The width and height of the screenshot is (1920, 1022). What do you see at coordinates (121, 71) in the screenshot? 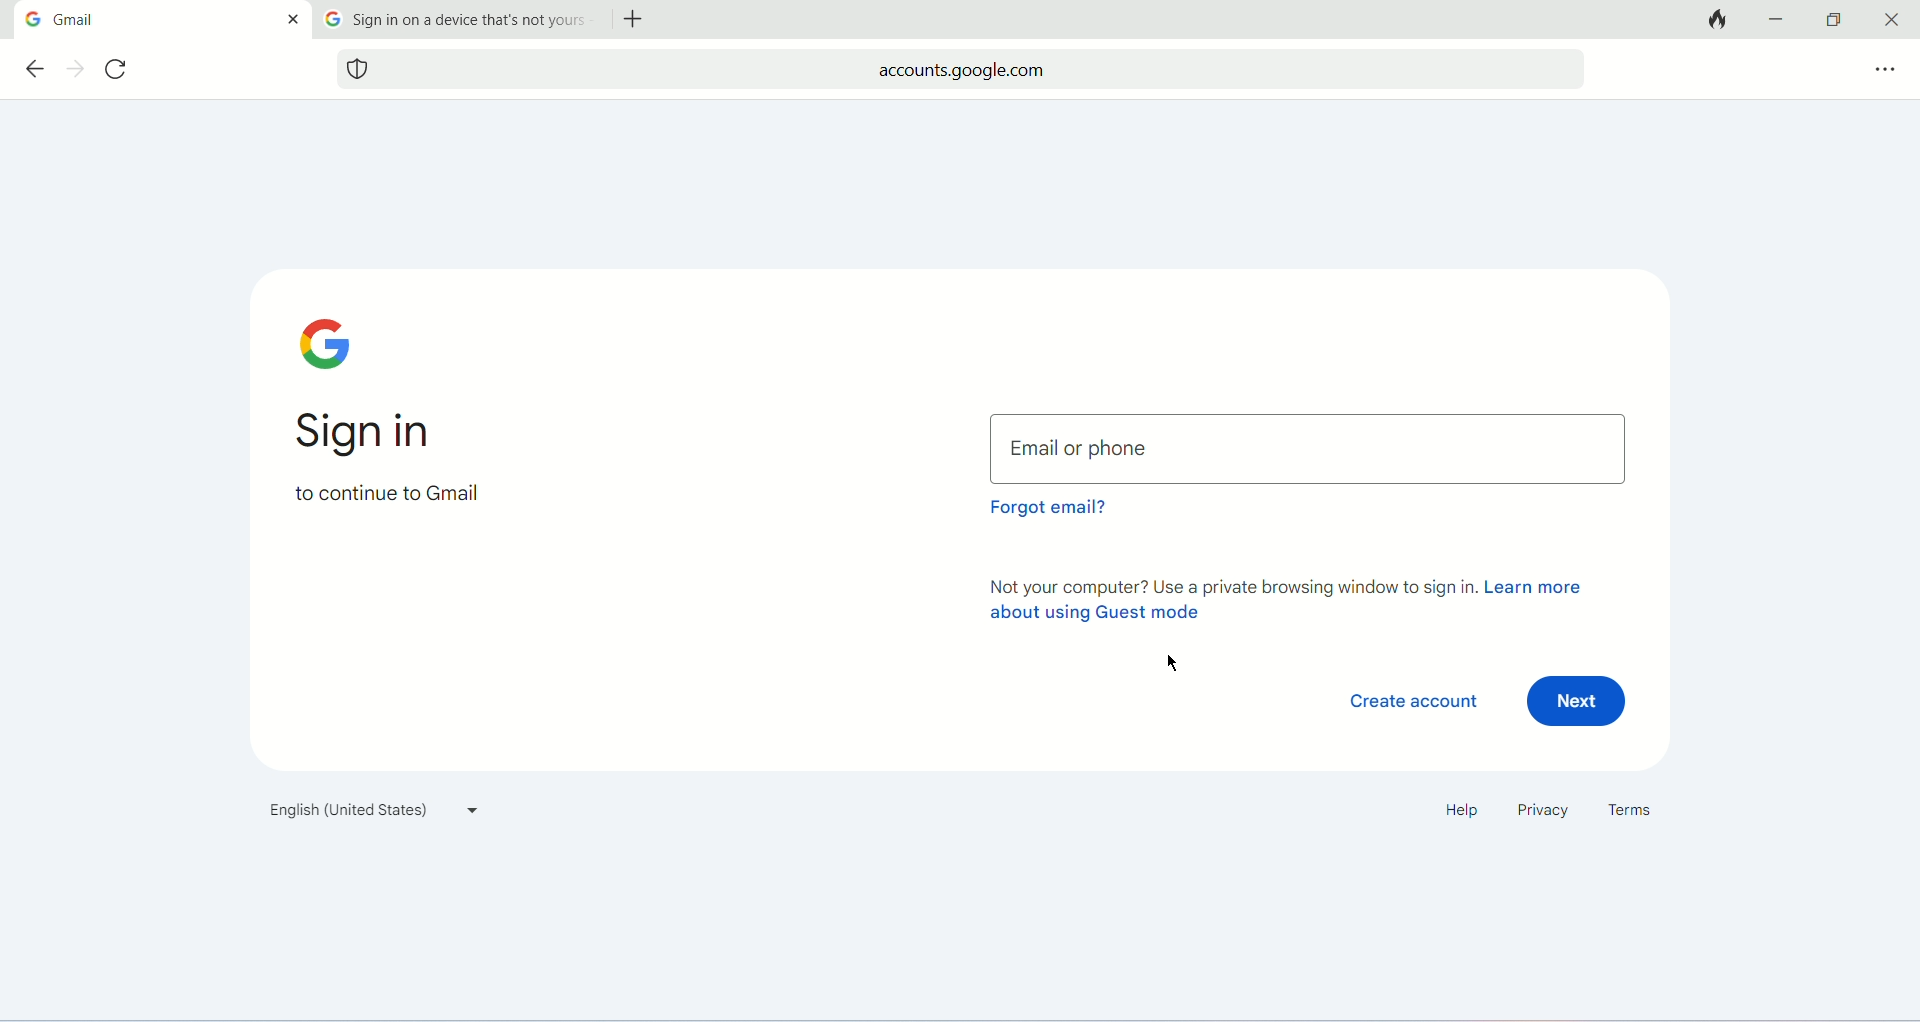
I see `refresh` at bounding box center [121, 71].